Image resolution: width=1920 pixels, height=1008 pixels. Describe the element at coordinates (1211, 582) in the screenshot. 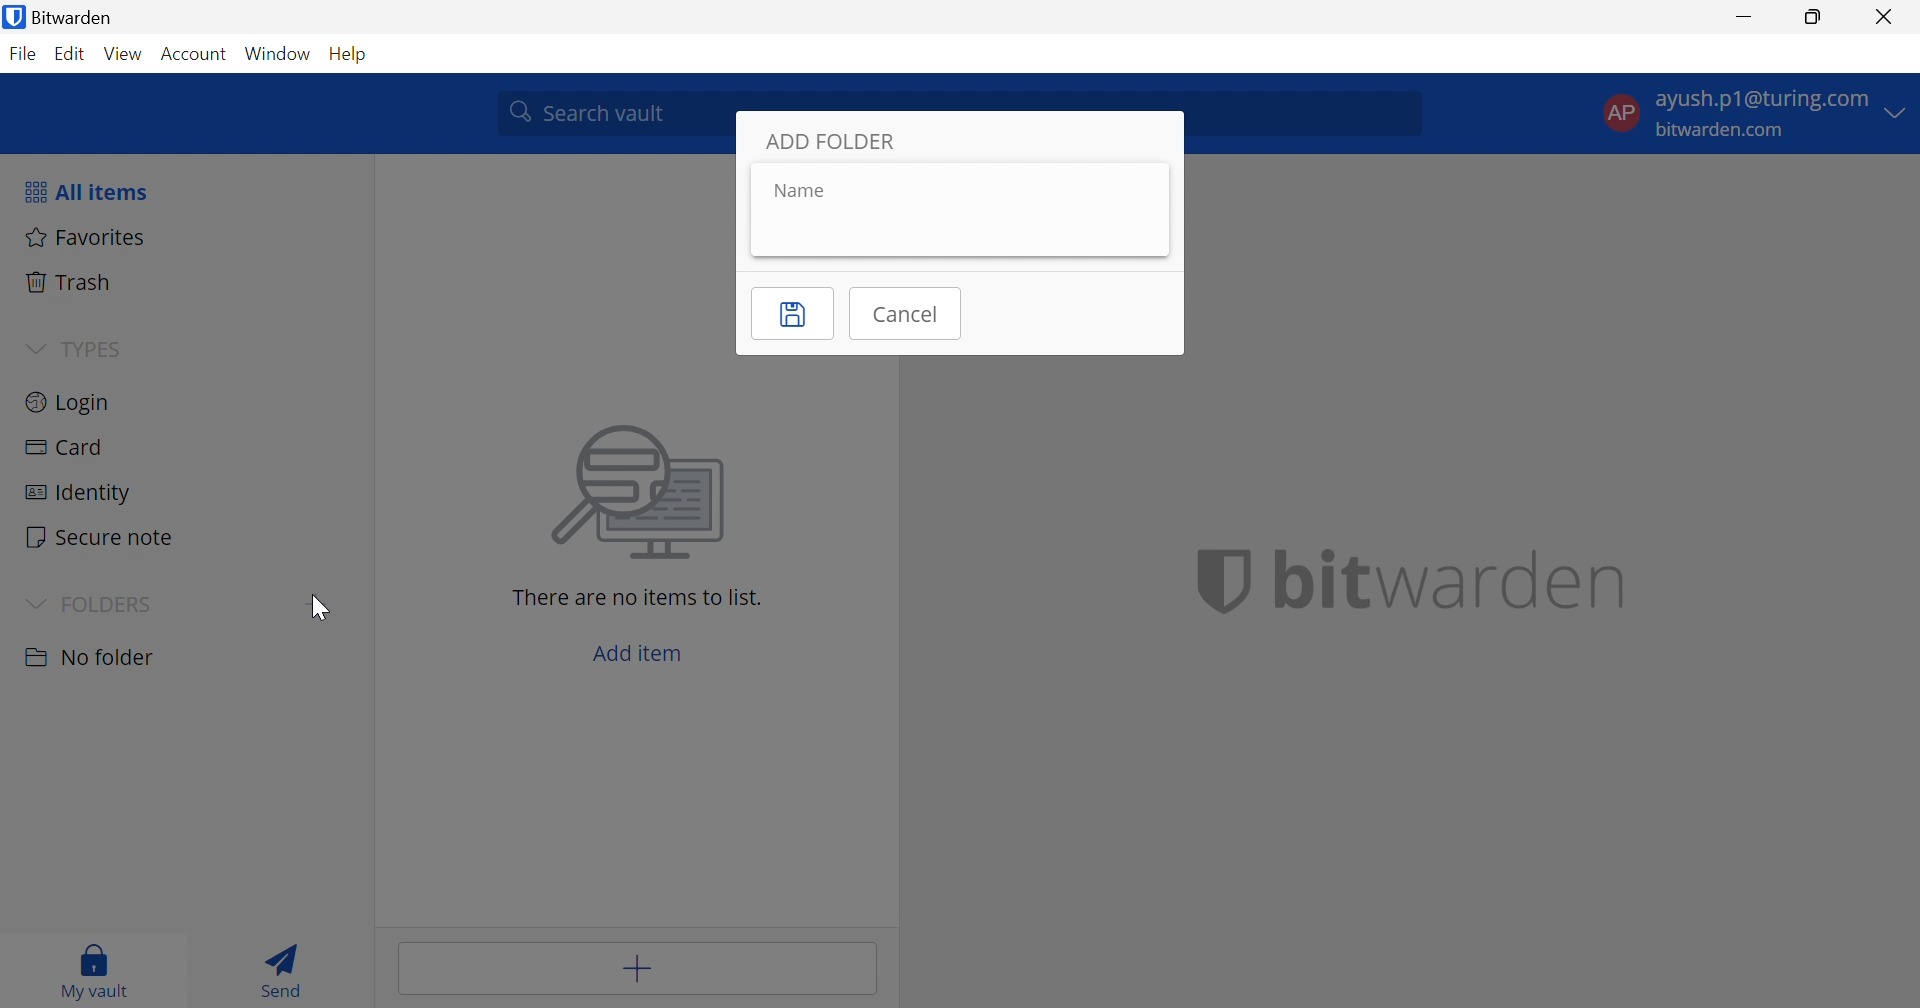

I see `bitwarden logo` at that location.